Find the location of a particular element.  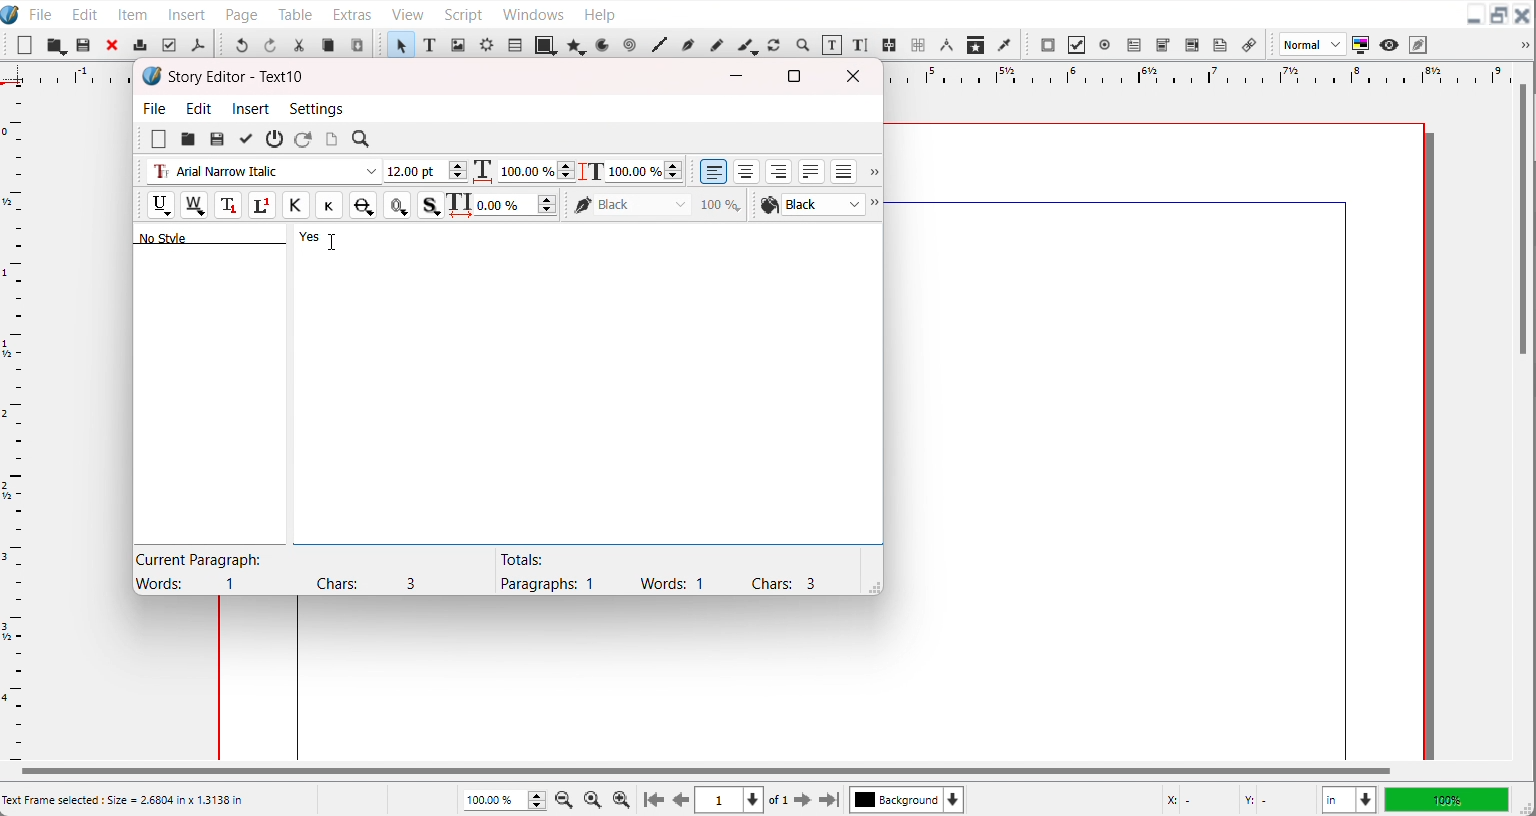

Calligraphic line is located at coordinates (747, 46).